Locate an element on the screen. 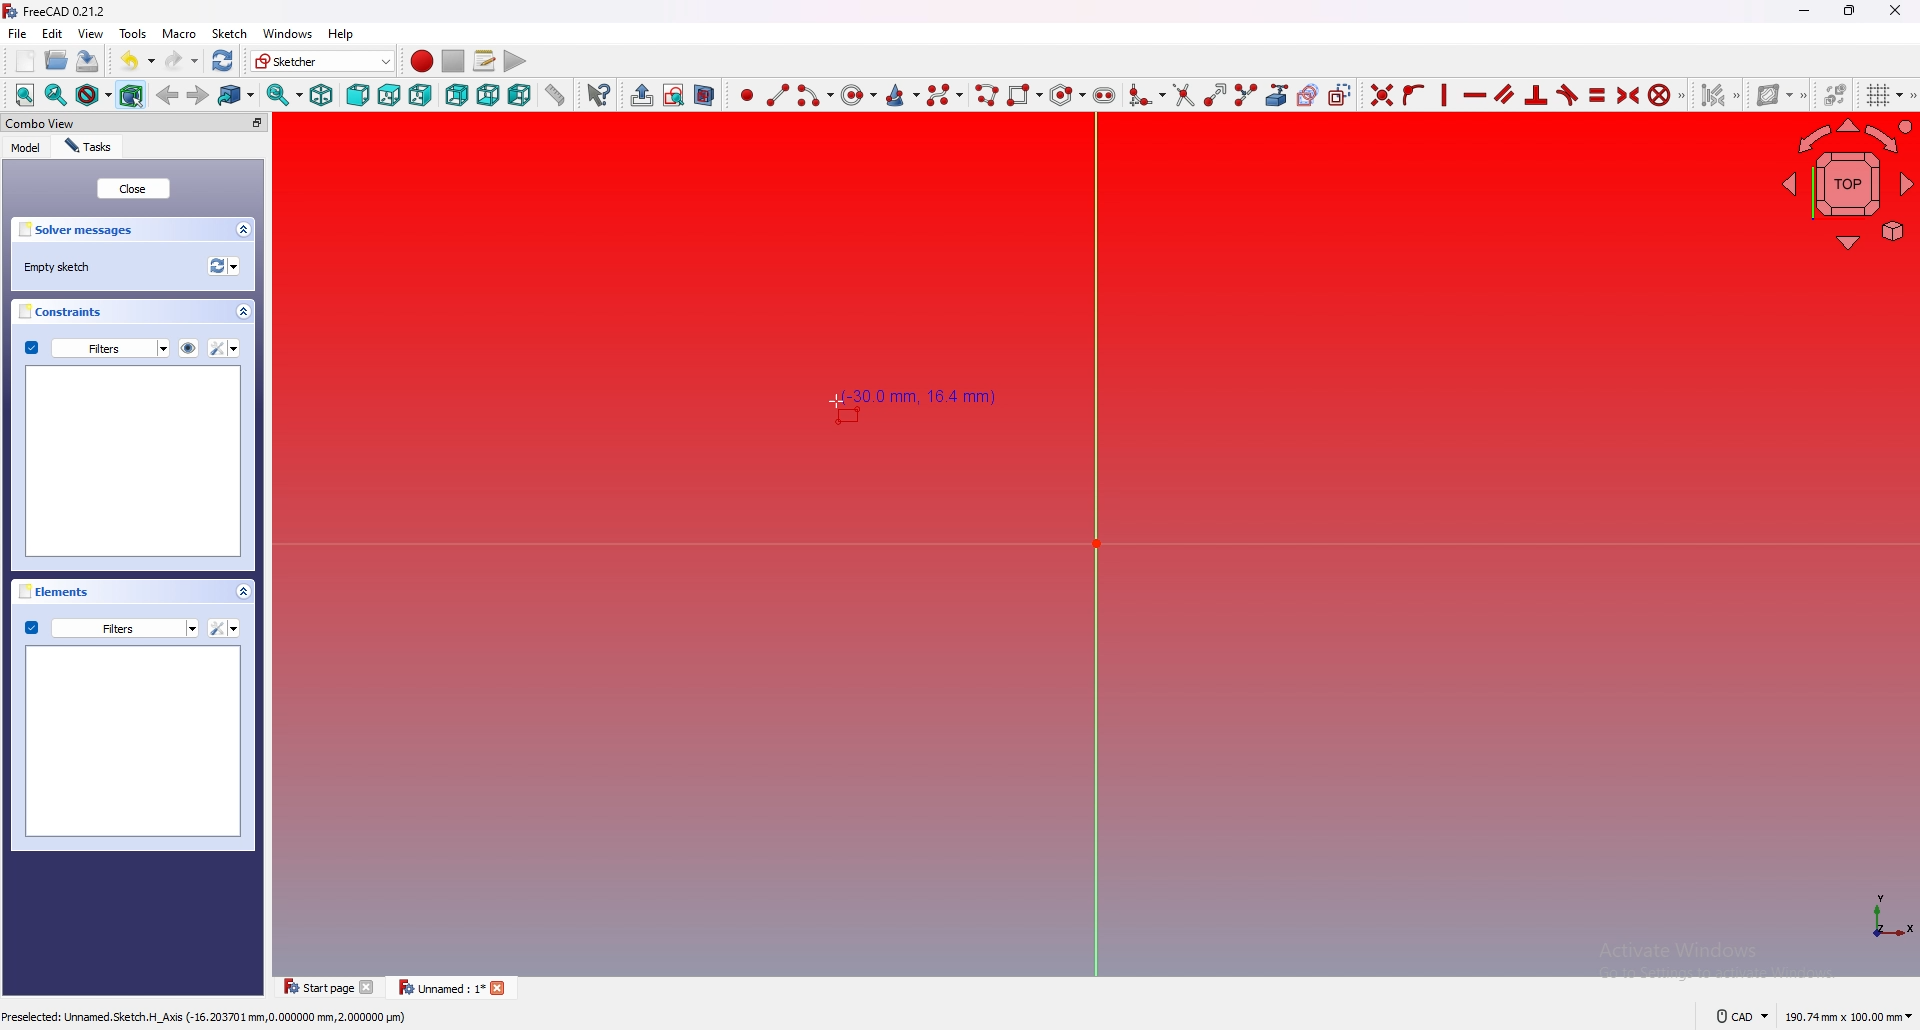 This screenshot has width=1920, height=1030. split edge is located at coordinates (1247, 95).